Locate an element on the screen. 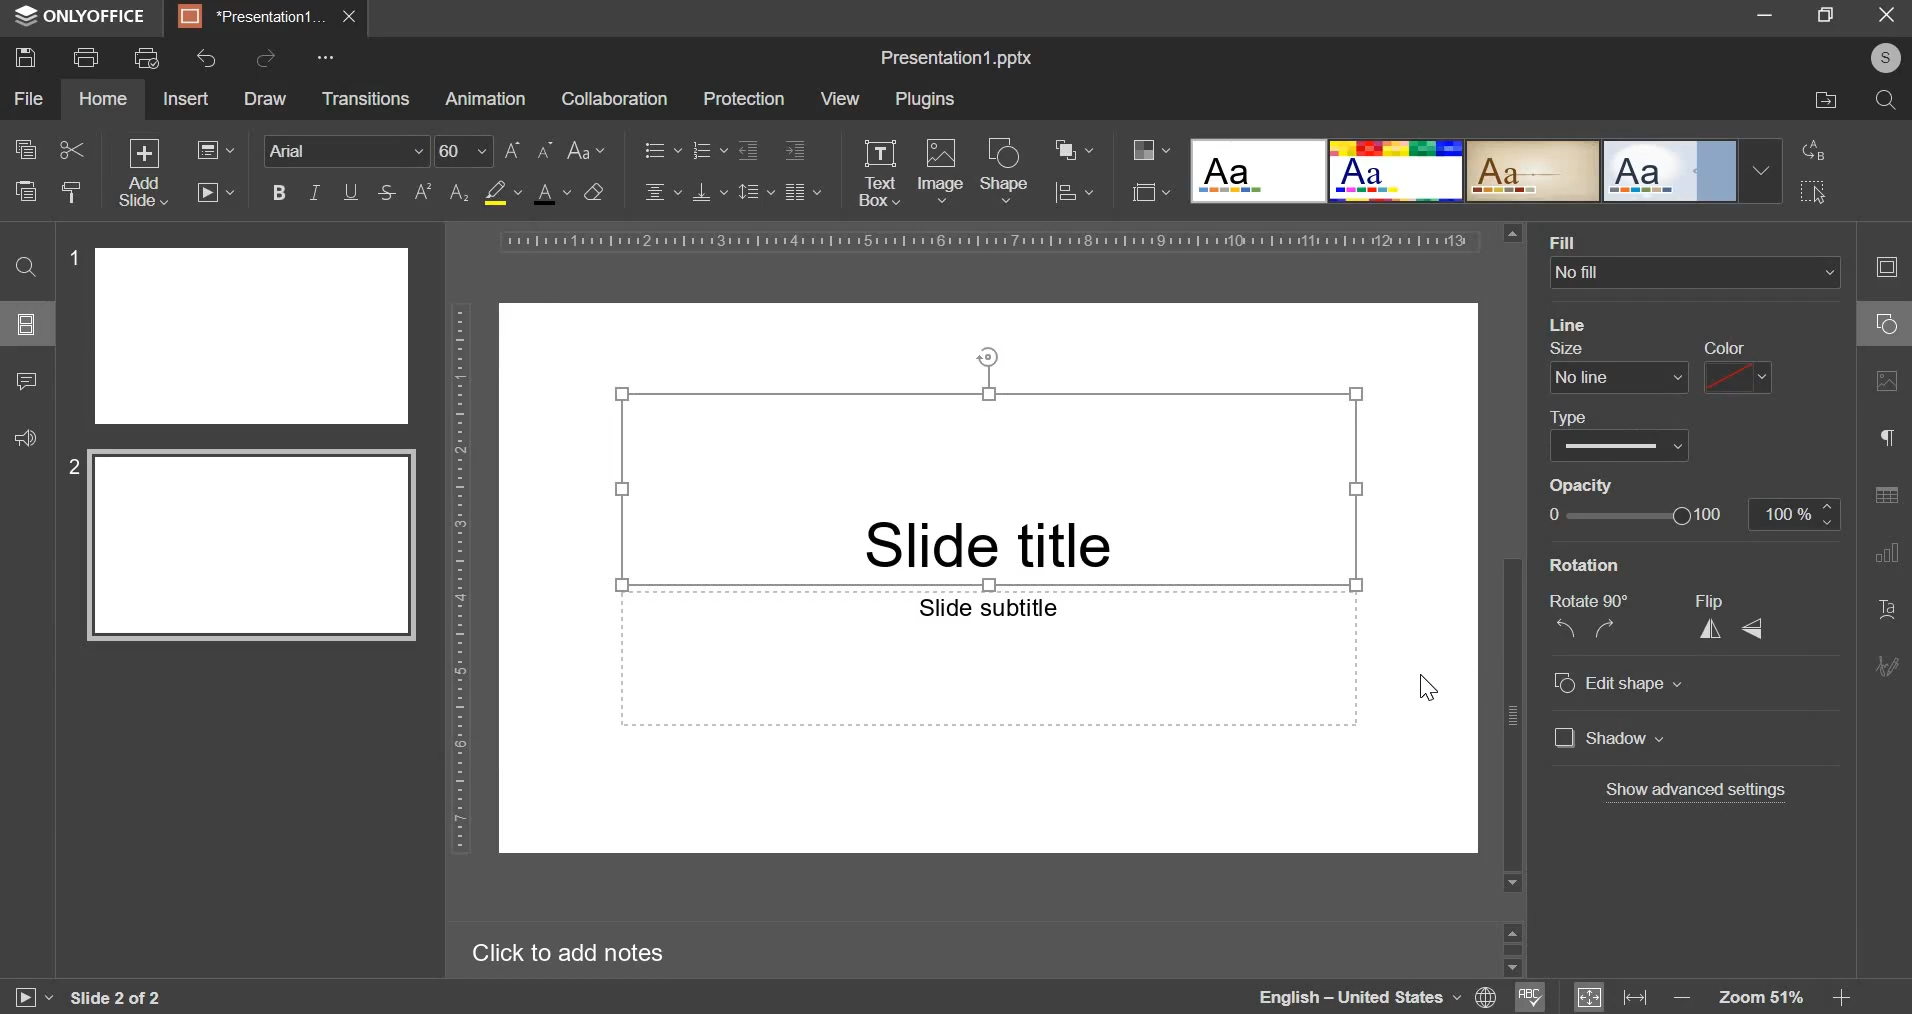  shape is located at coordinates (1005, 169).